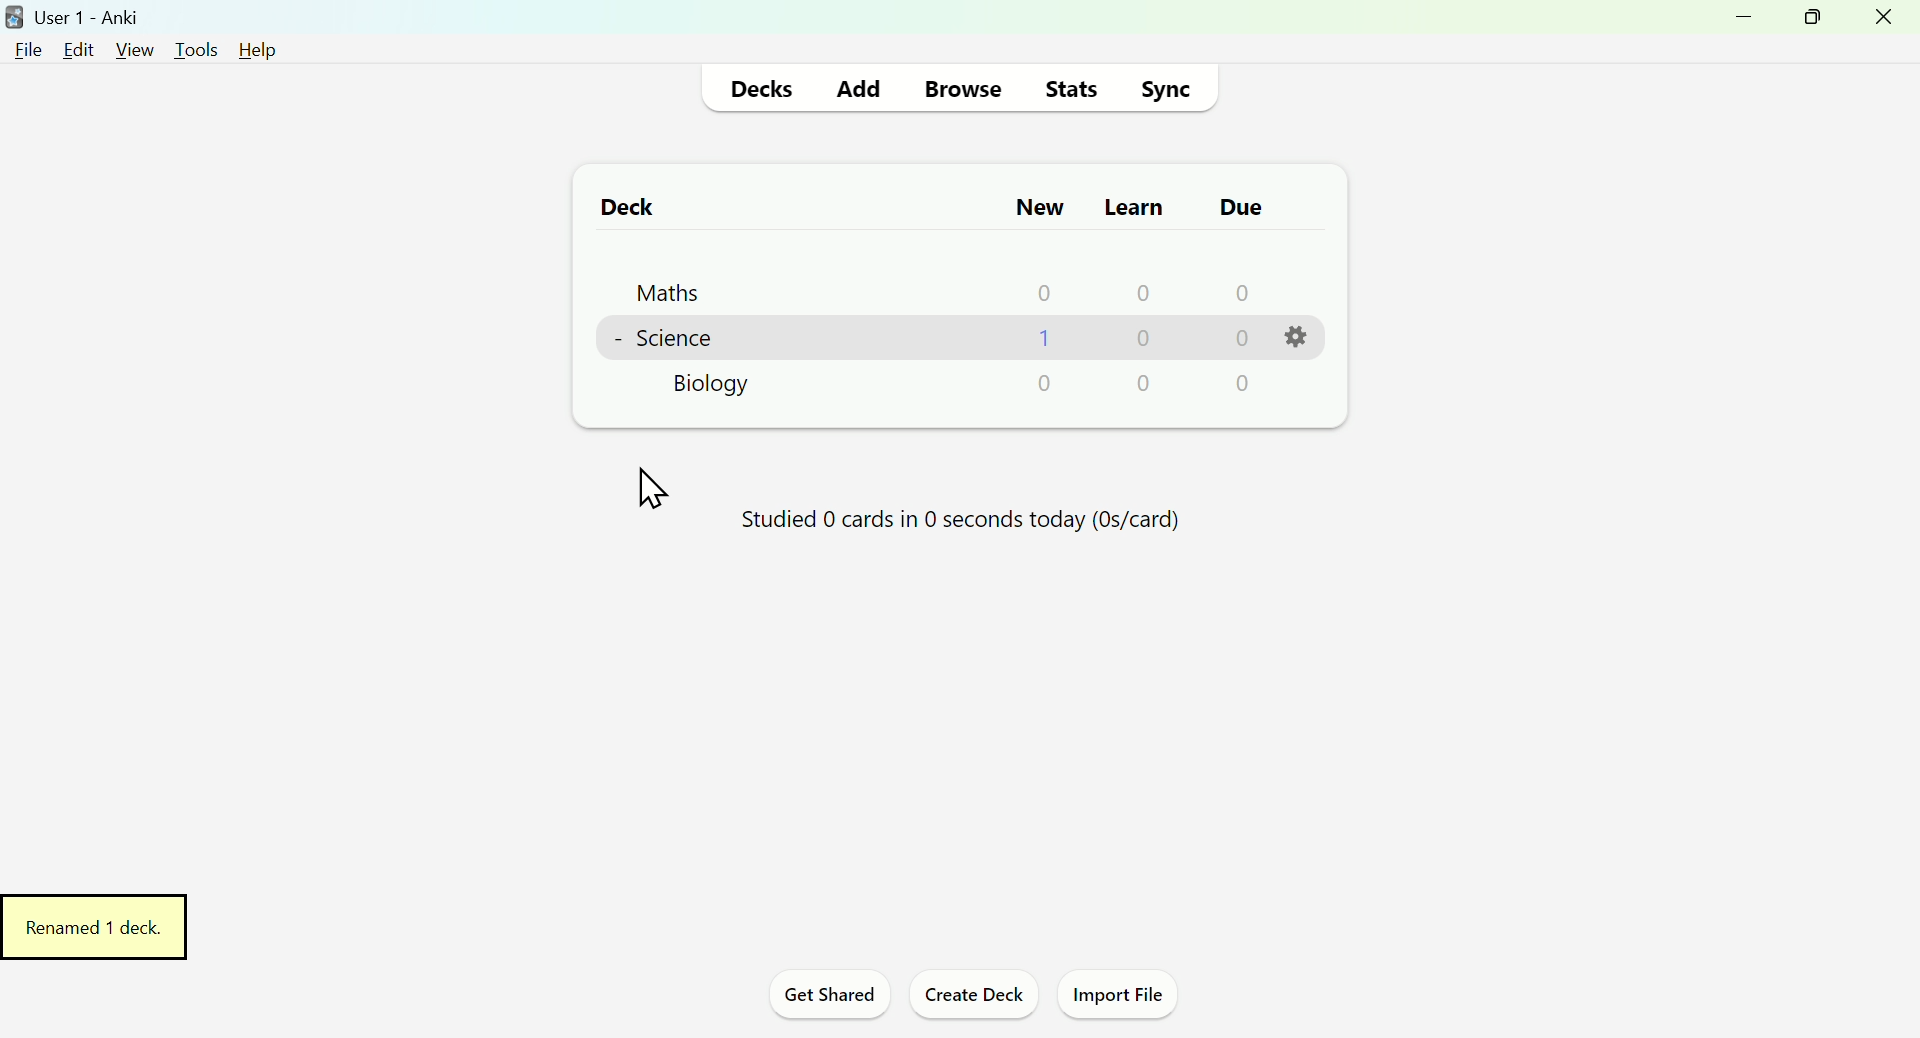 The width and height of the screenshot is (1920, 1038). What do you see at coordinates (1048, 382) in the screenshot?
I see `0` at bounding box center [1048, 382].